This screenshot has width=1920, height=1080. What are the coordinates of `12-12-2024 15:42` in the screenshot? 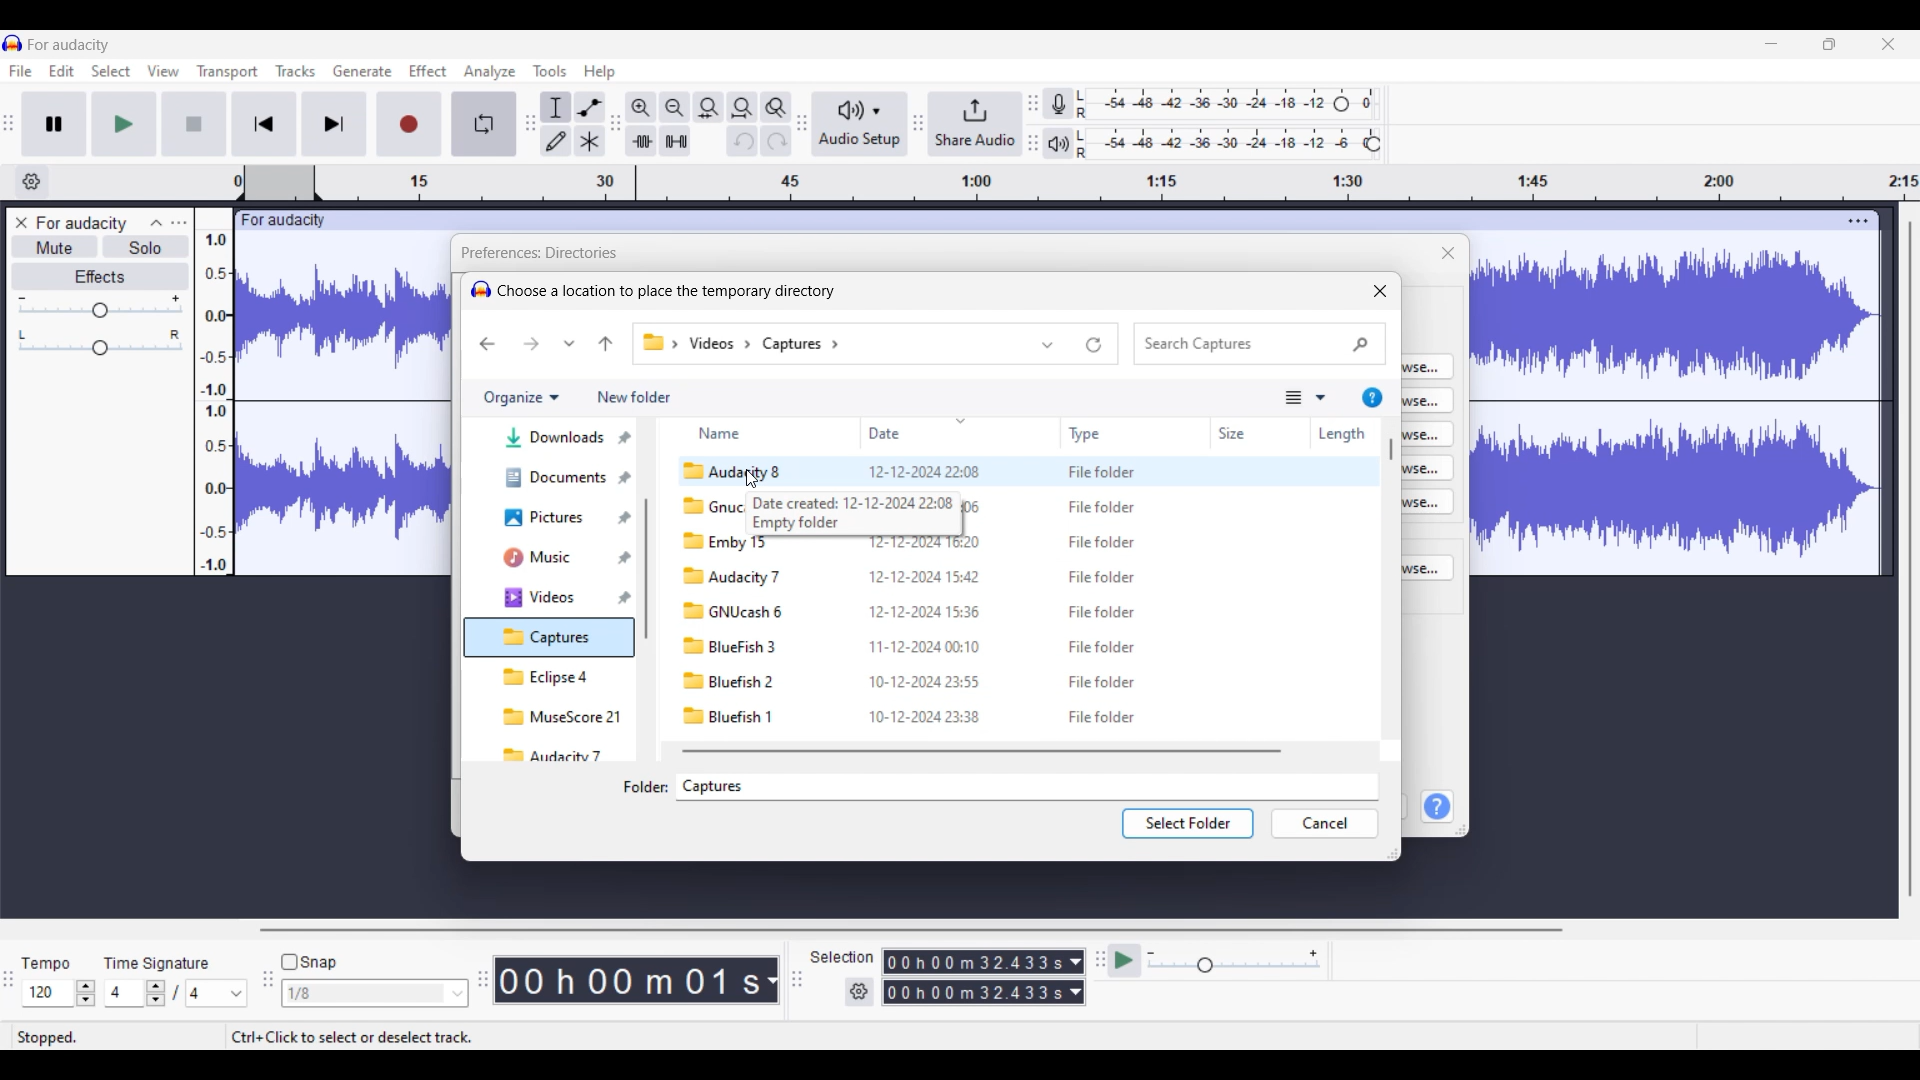 It's located at (924, 576).